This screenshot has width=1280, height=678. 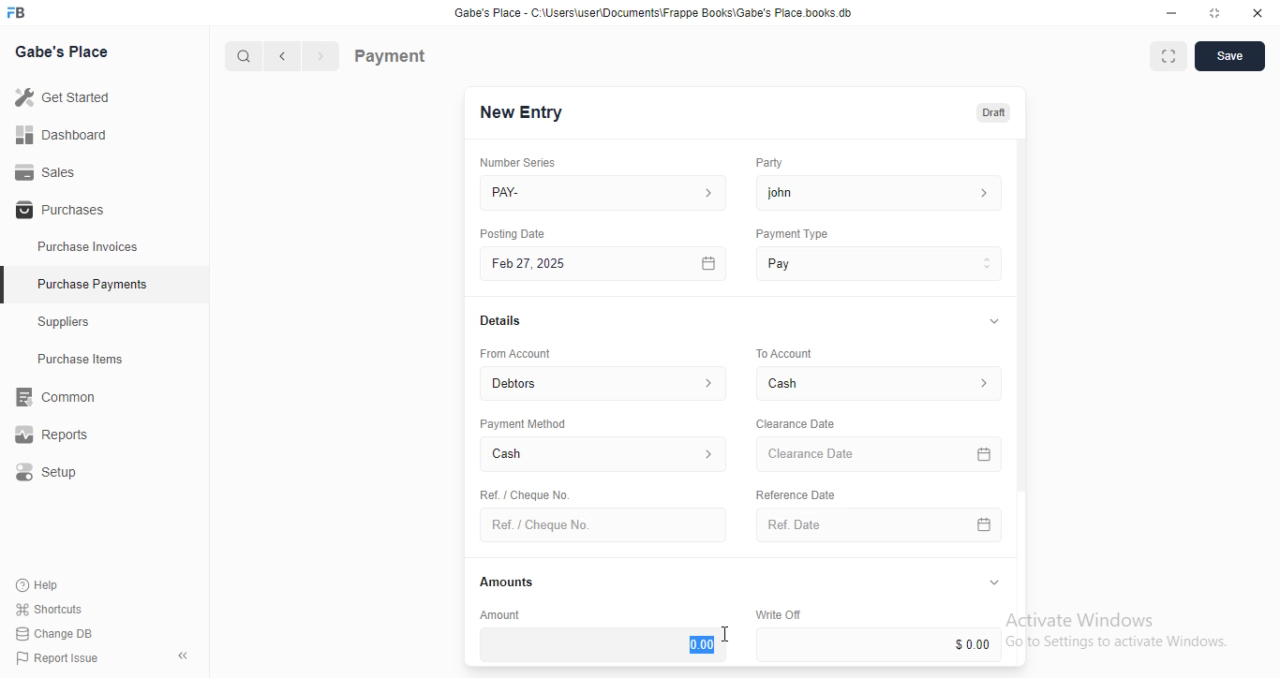 I want to click on Shortcuts, so click(x=47, y=610).